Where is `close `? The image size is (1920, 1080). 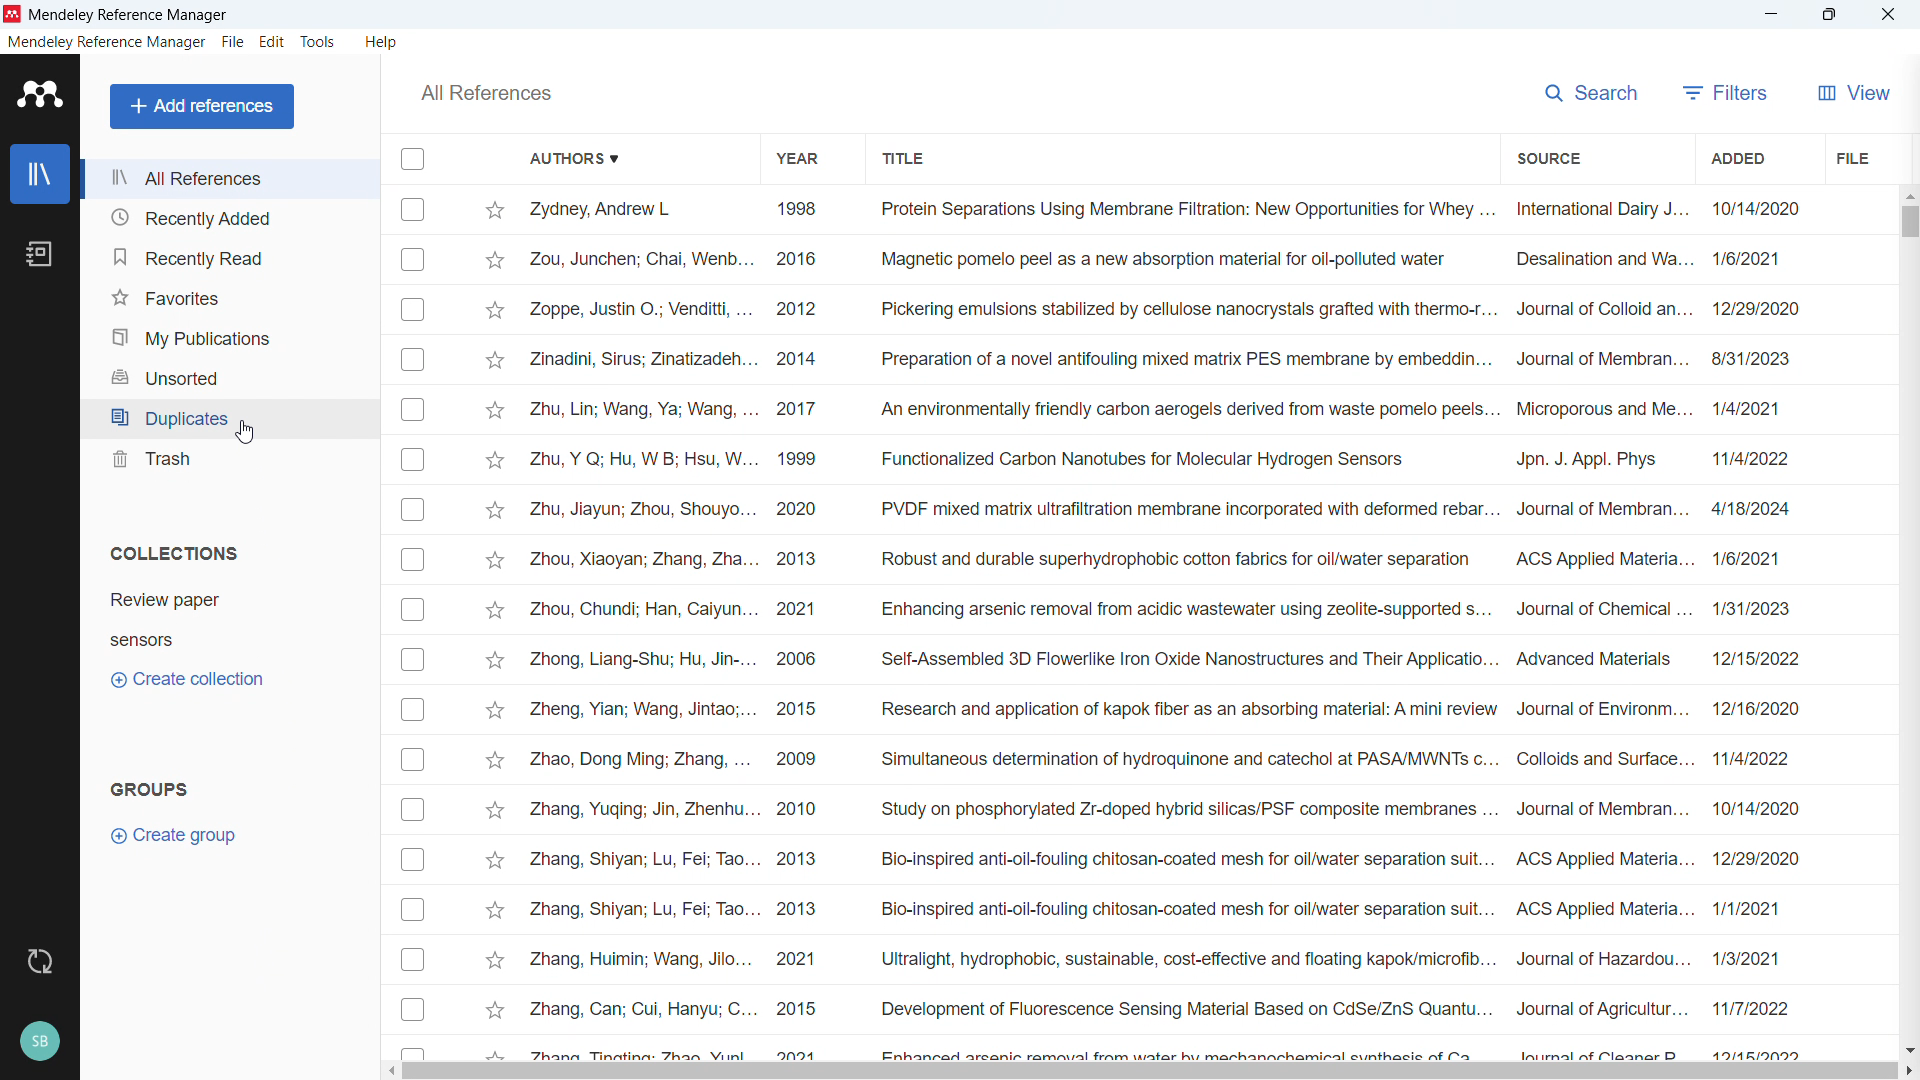
close  is located at coordinates (1887, 15).